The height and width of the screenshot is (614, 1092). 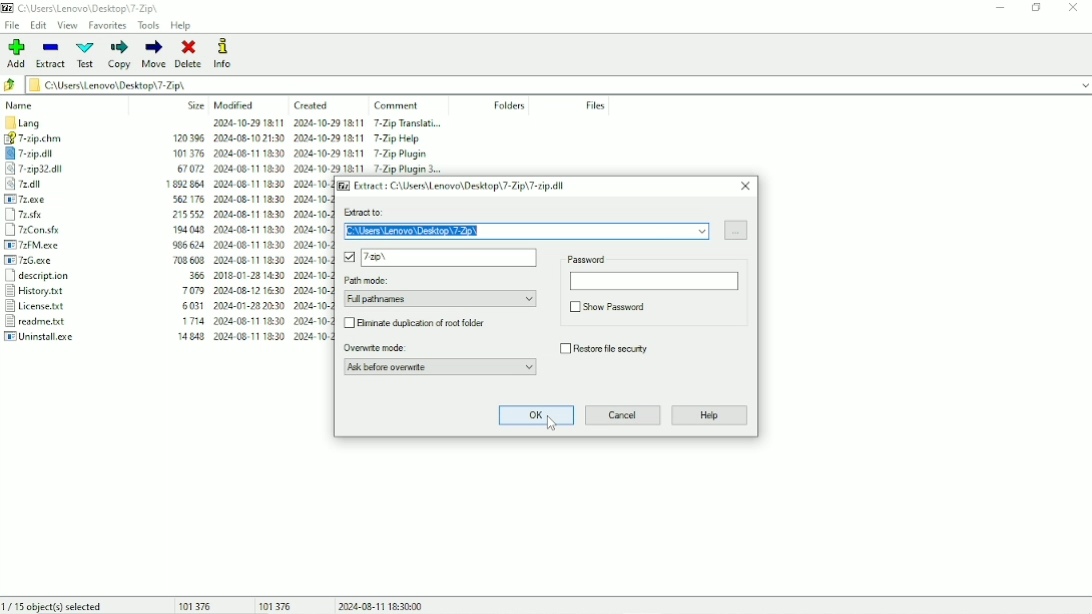 What do you see at coordinates (189, 54) in the screenshot?
I see `Delete` at bounding box center [189, 54].